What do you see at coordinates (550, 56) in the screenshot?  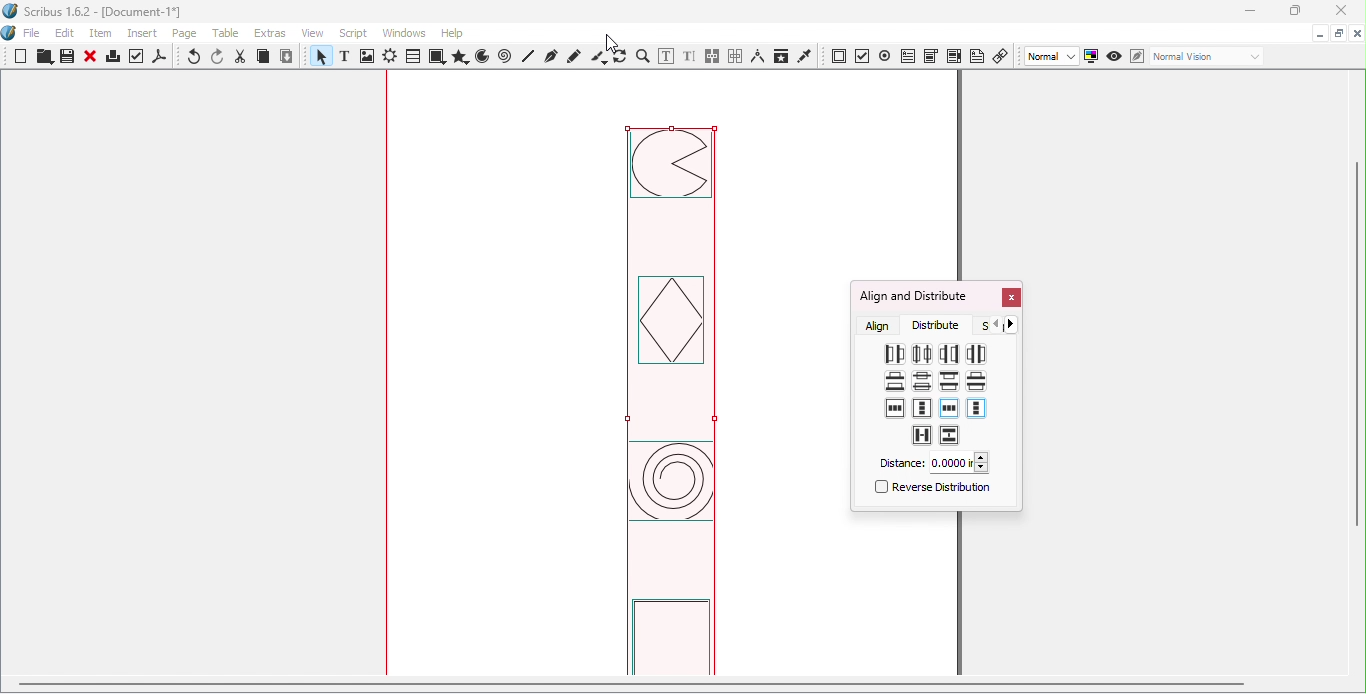 I see `Bezier curve tool` at bounding box center [550, 56].